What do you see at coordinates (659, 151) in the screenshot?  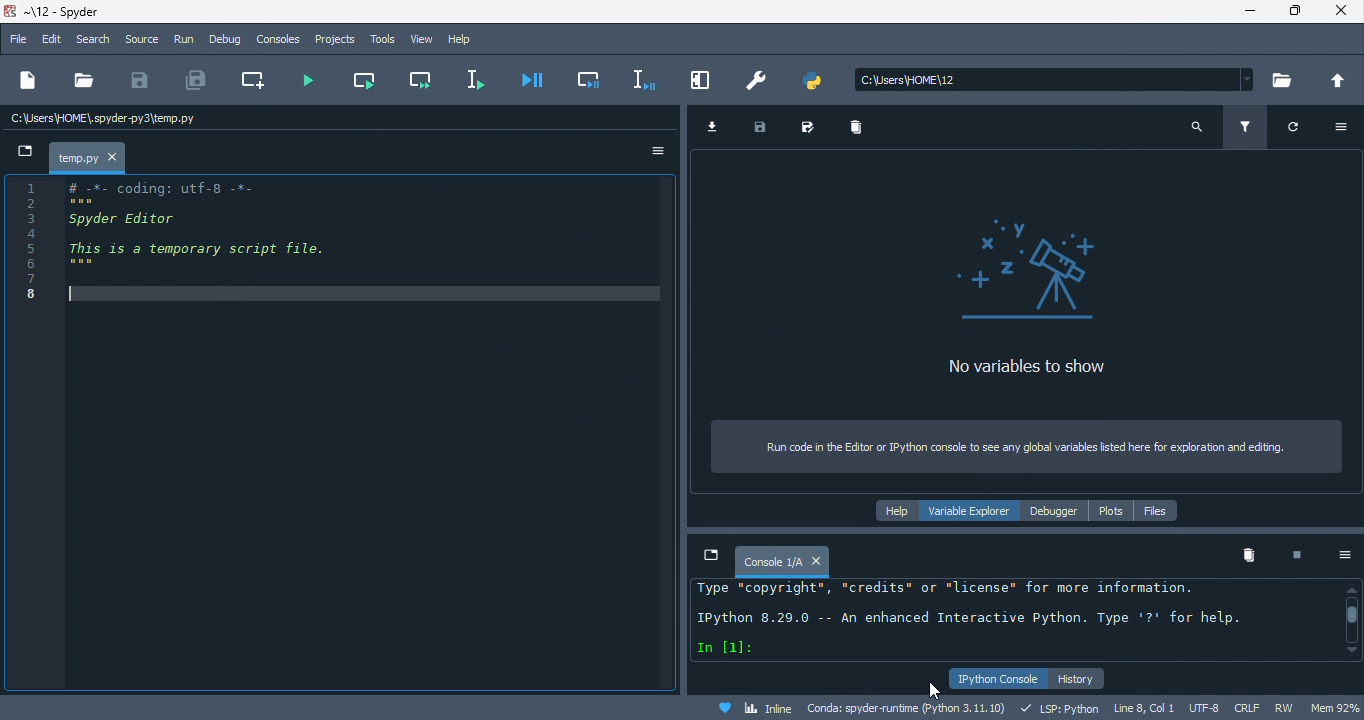 I see `option` at bounding box center [659, 151].